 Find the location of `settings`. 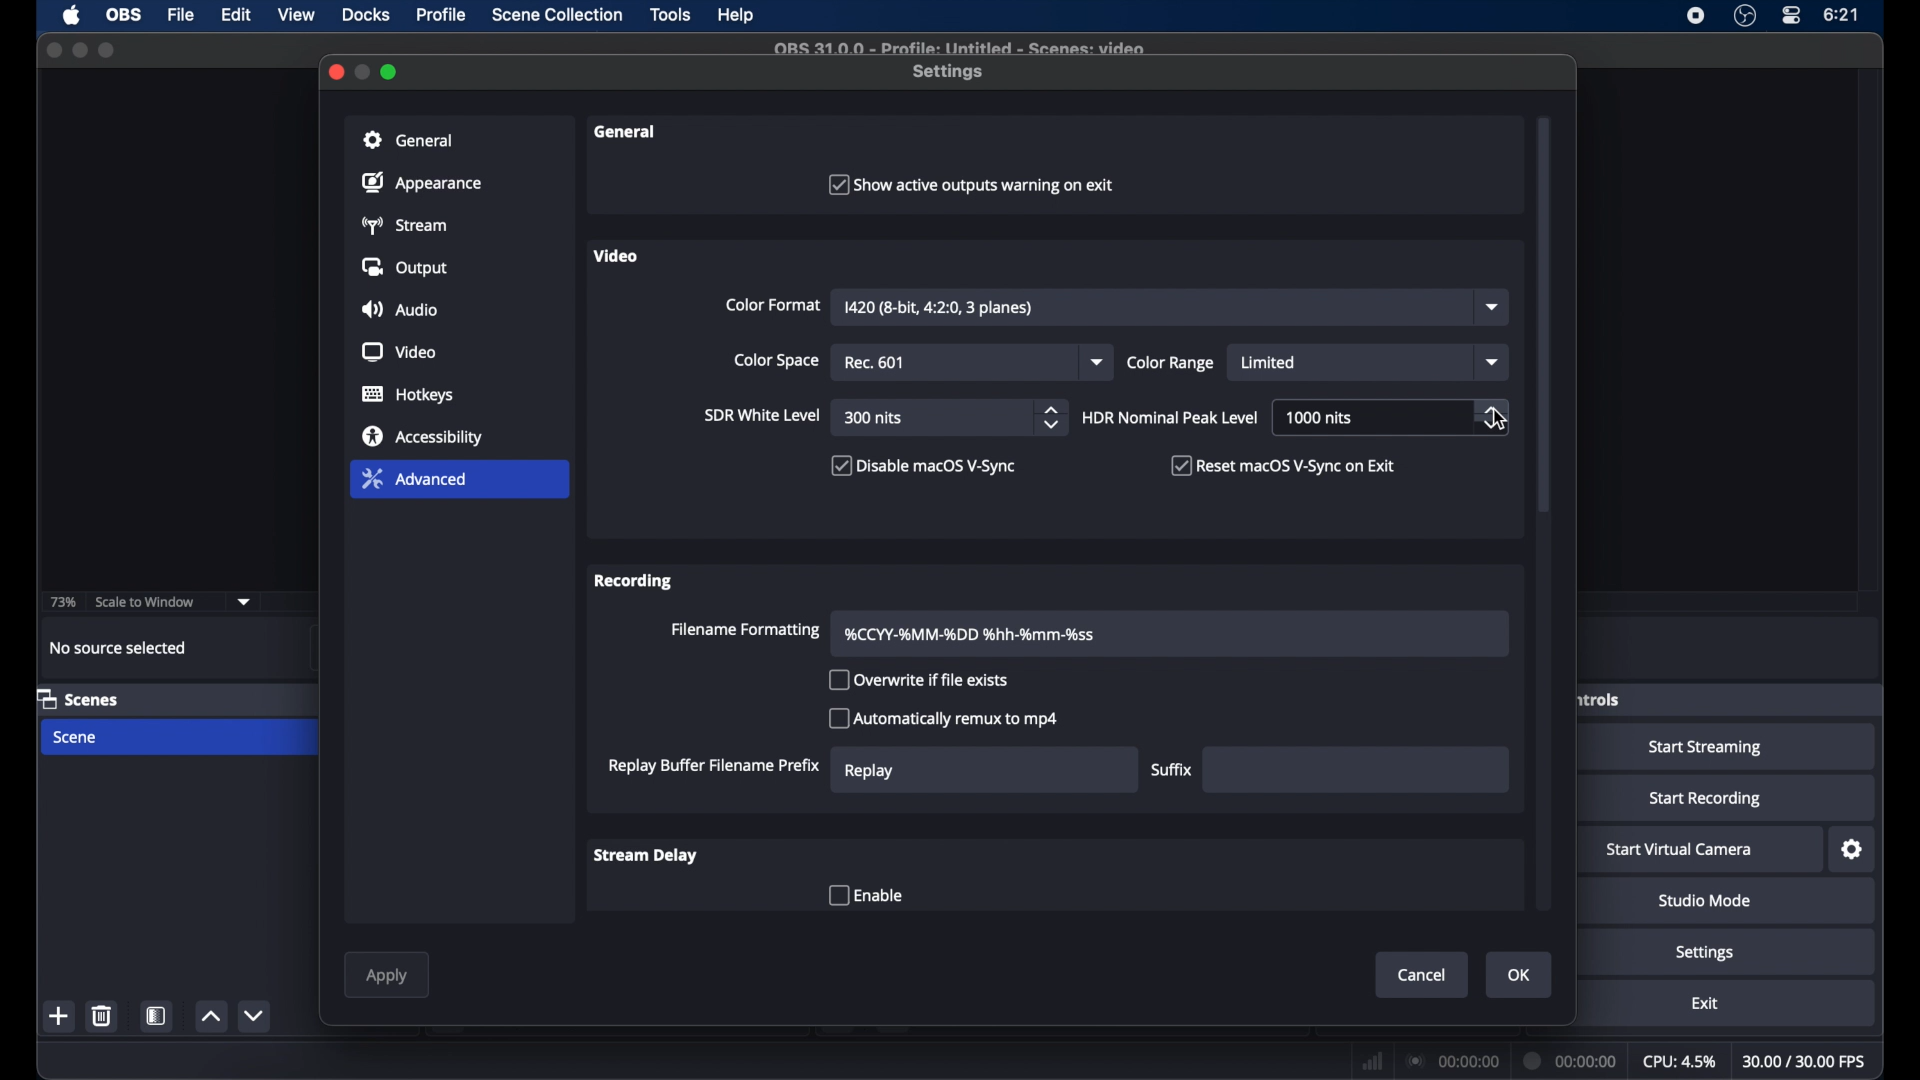

settings is located at coordinates (1853, 850).